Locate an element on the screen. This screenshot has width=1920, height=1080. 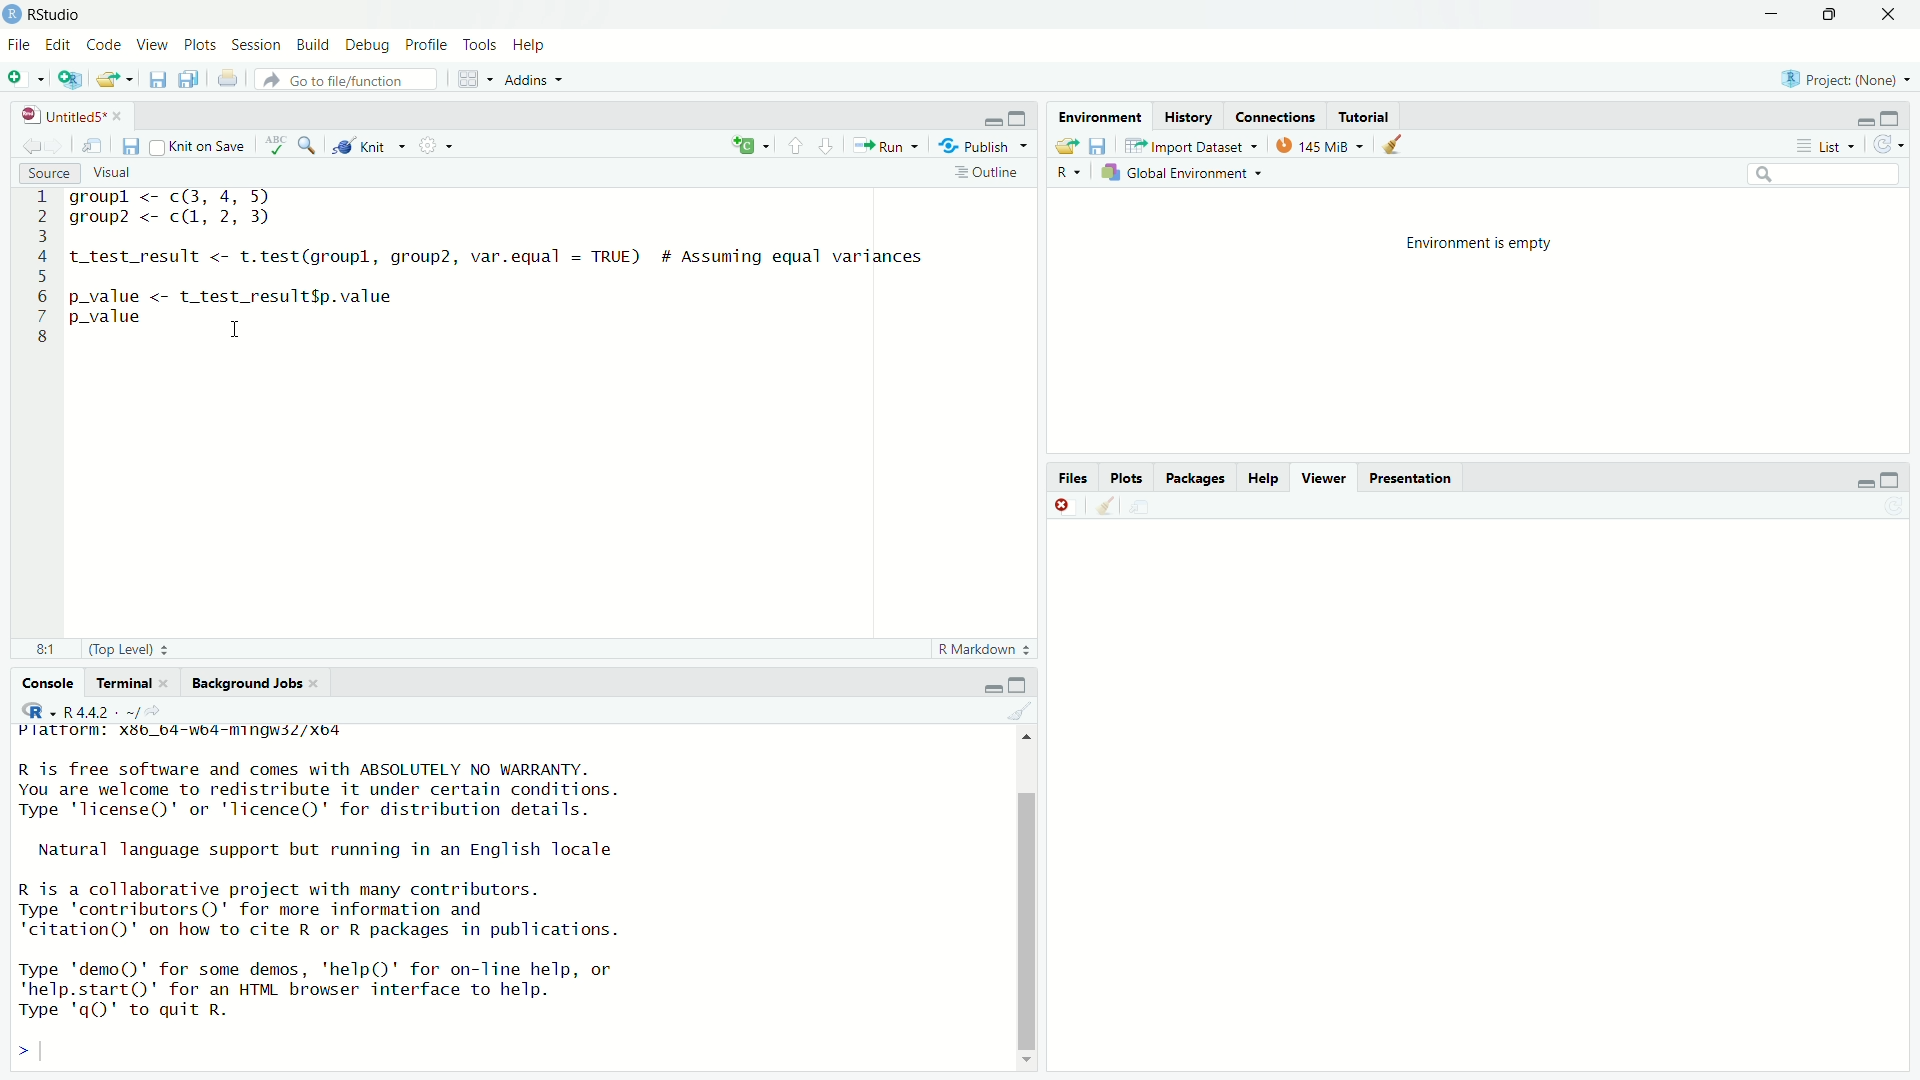
List ~ is located at coordinates (1821, 144).